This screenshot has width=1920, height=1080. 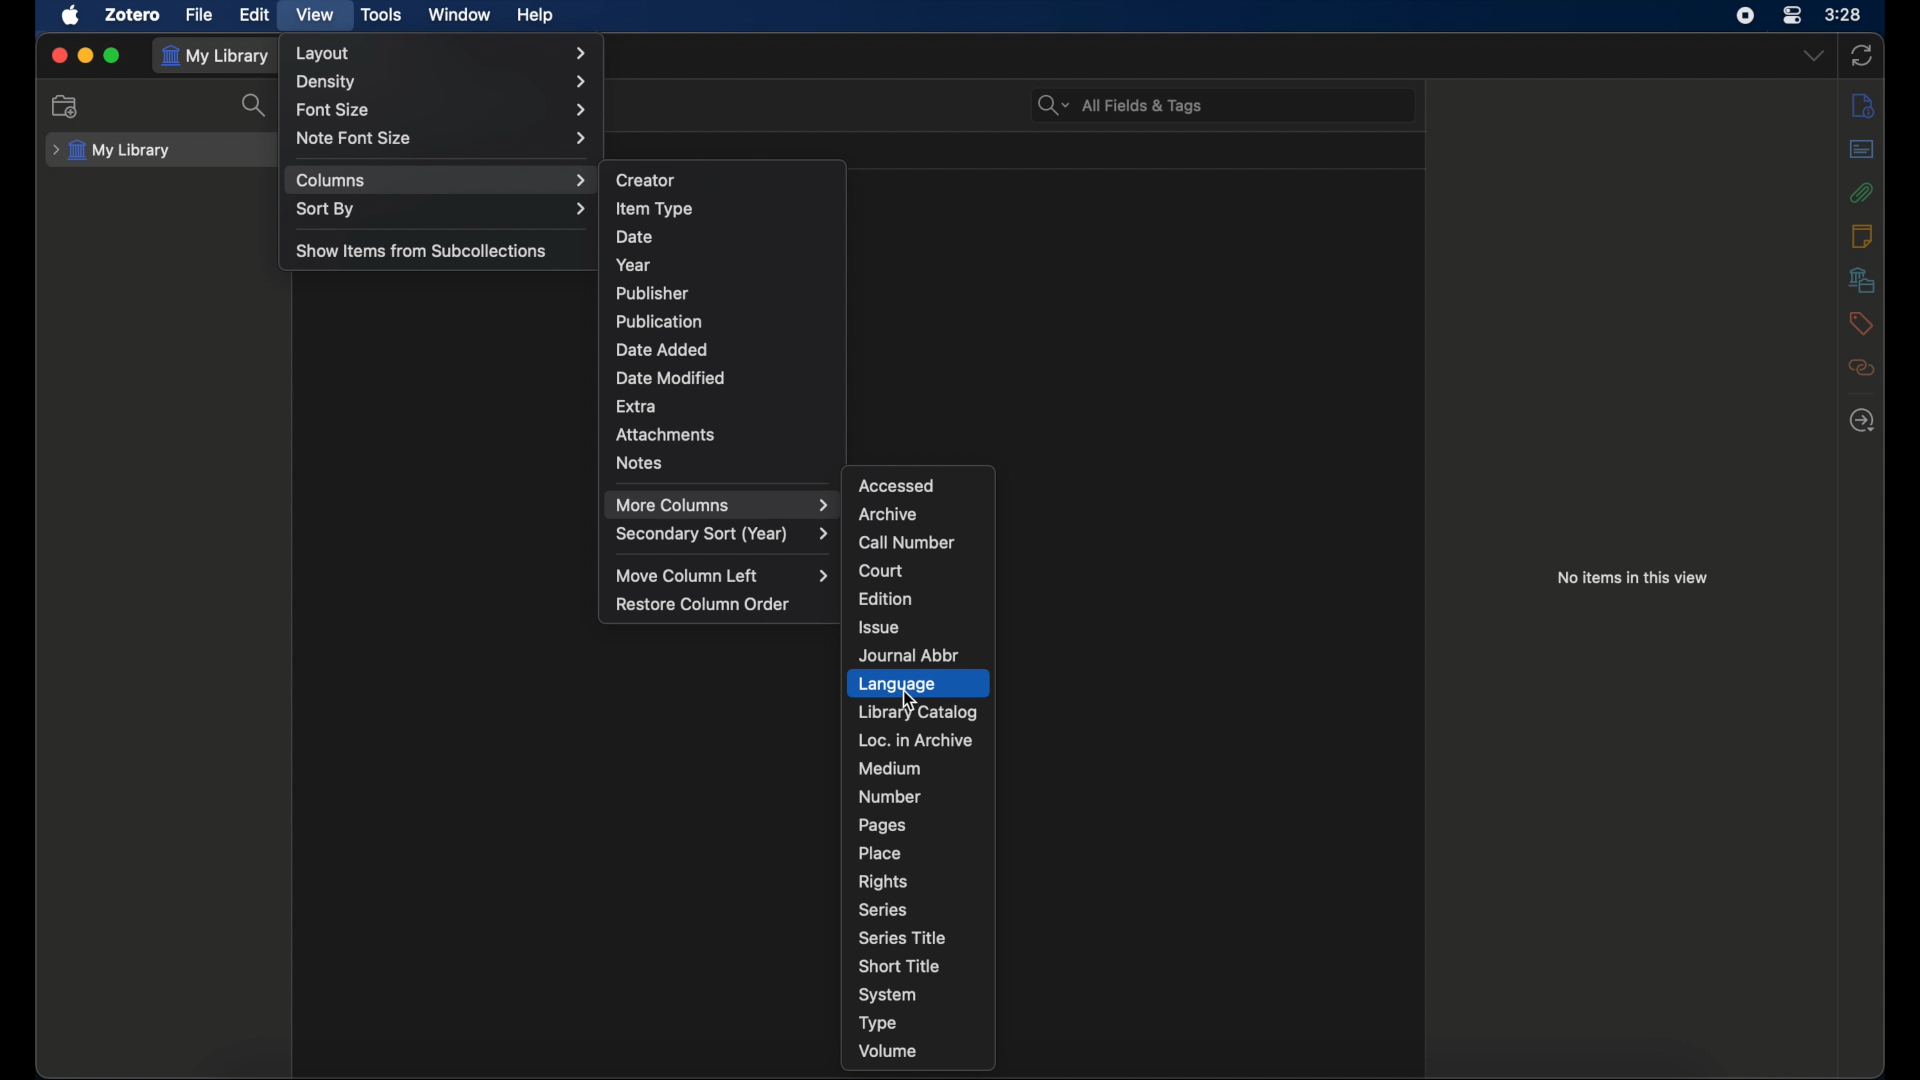 I want to click on screen recorder , so click(x=1745, y=15).